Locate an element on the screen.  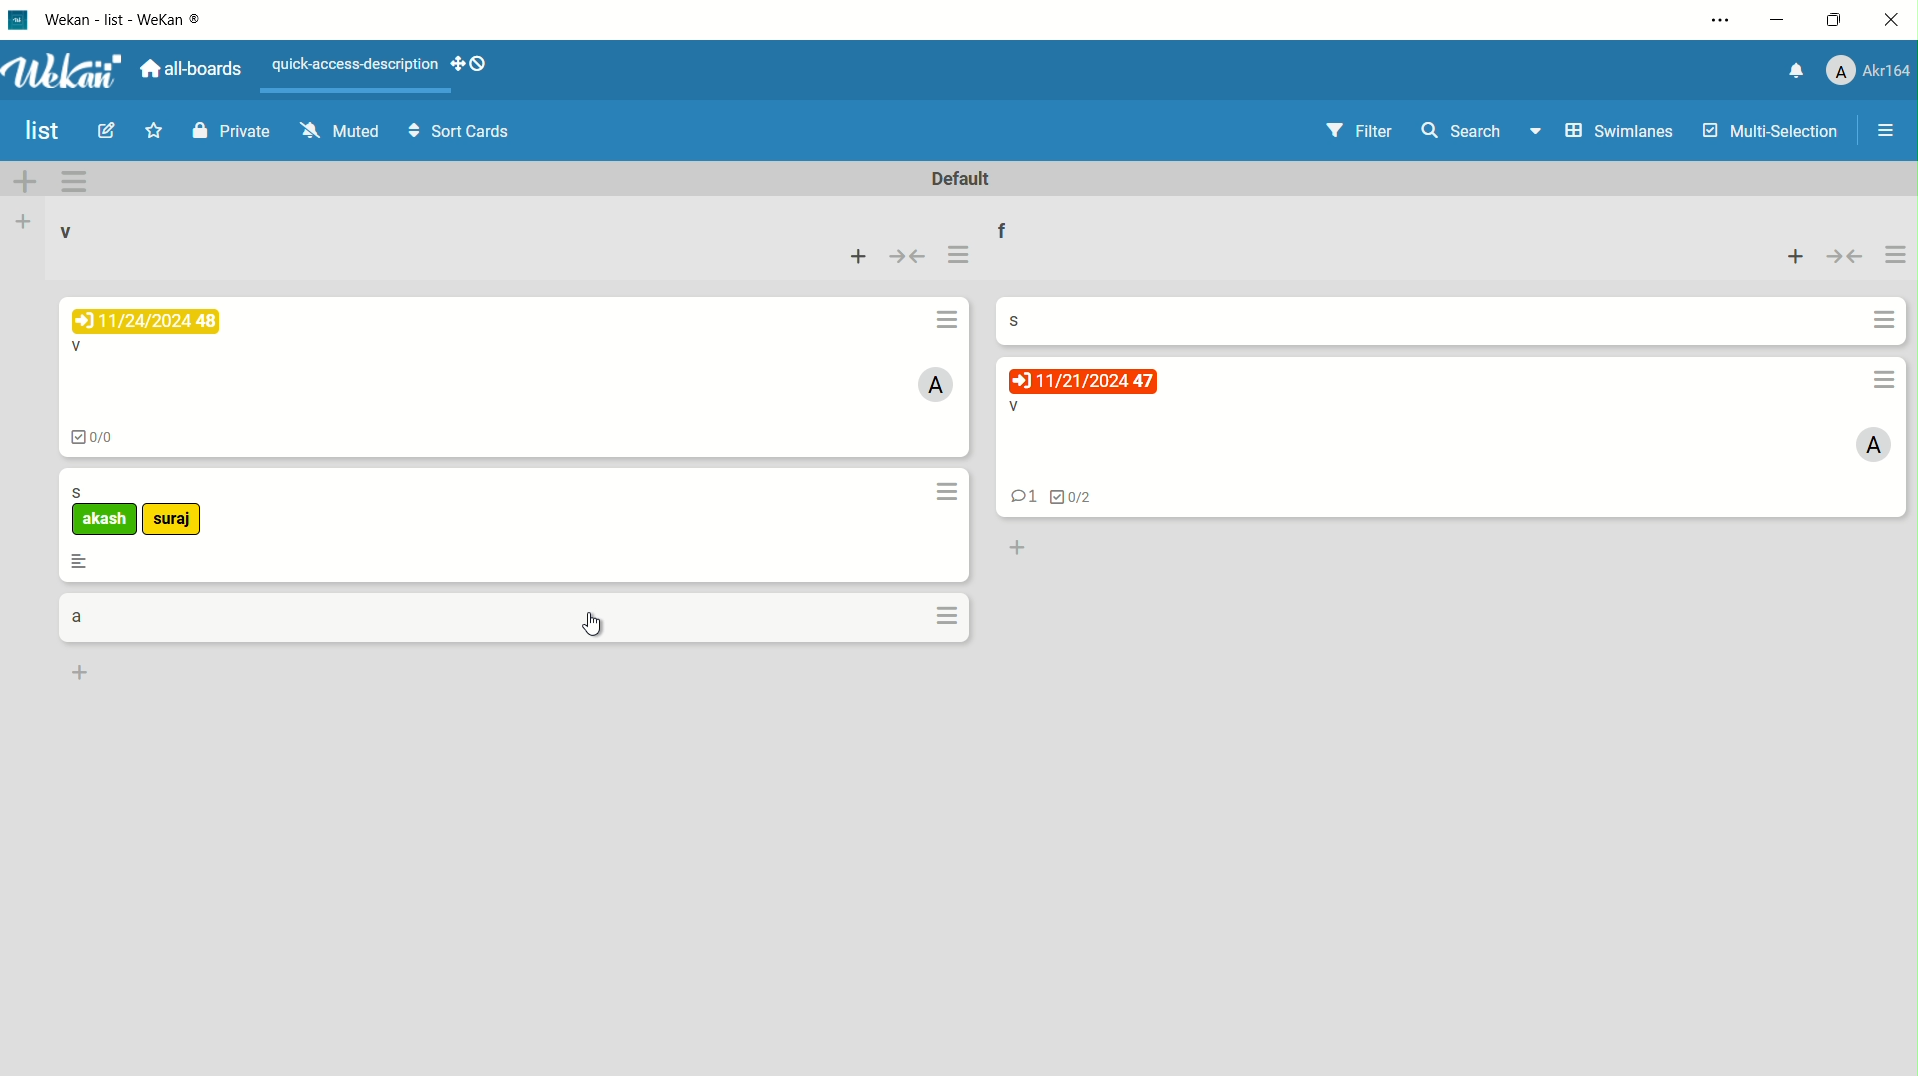
profile is located at coordinates (1869, 71).